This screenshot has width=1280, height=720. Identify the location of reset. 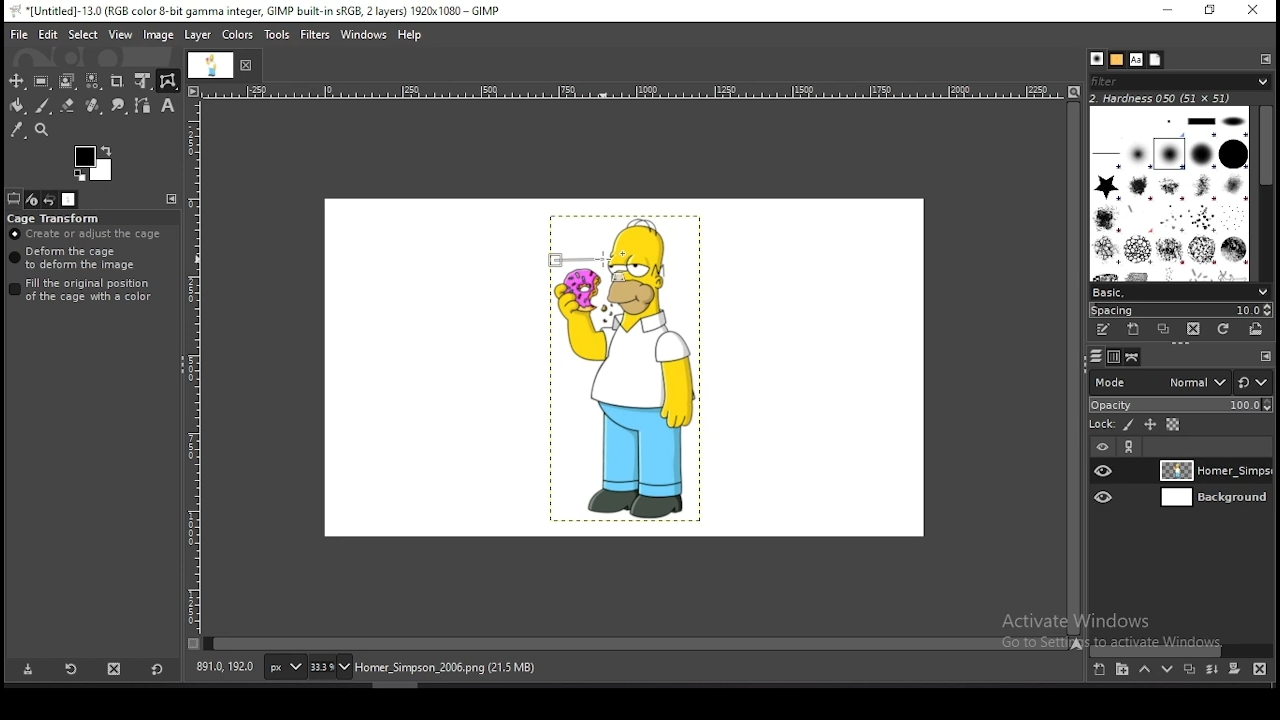
(156, 671).